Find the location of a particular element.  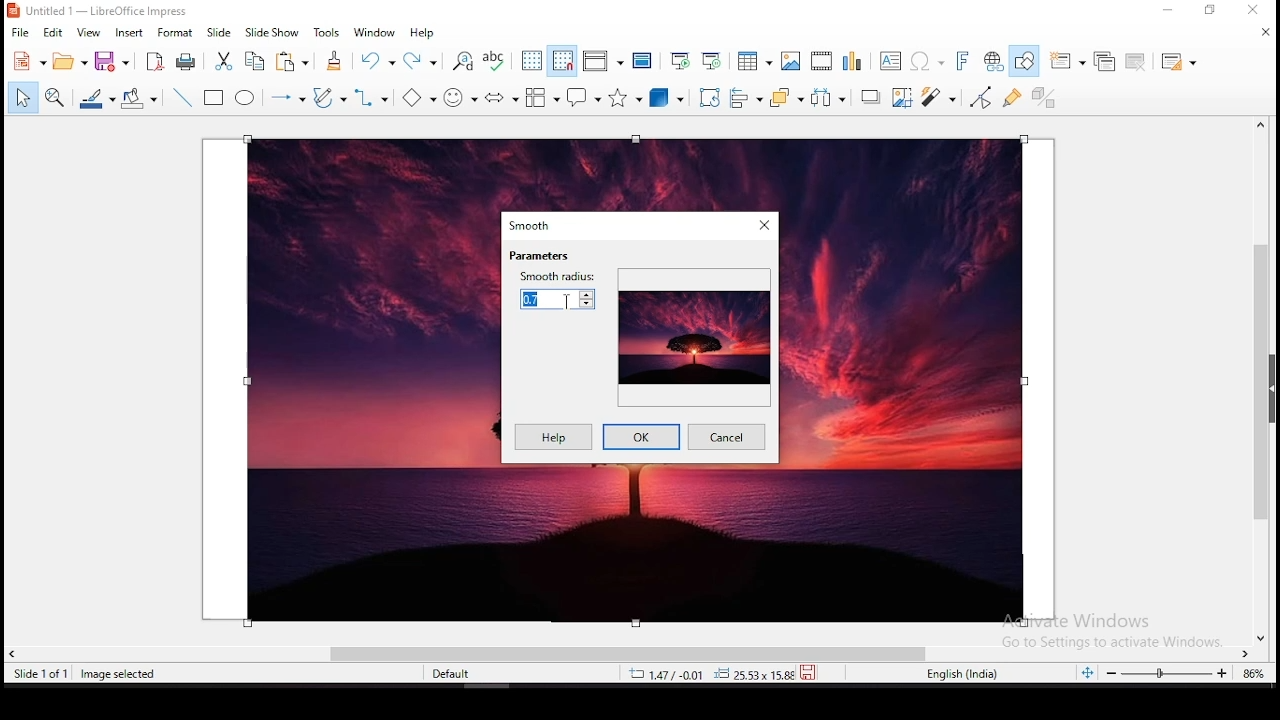

start from first slide is located at coordinates (680, 59).